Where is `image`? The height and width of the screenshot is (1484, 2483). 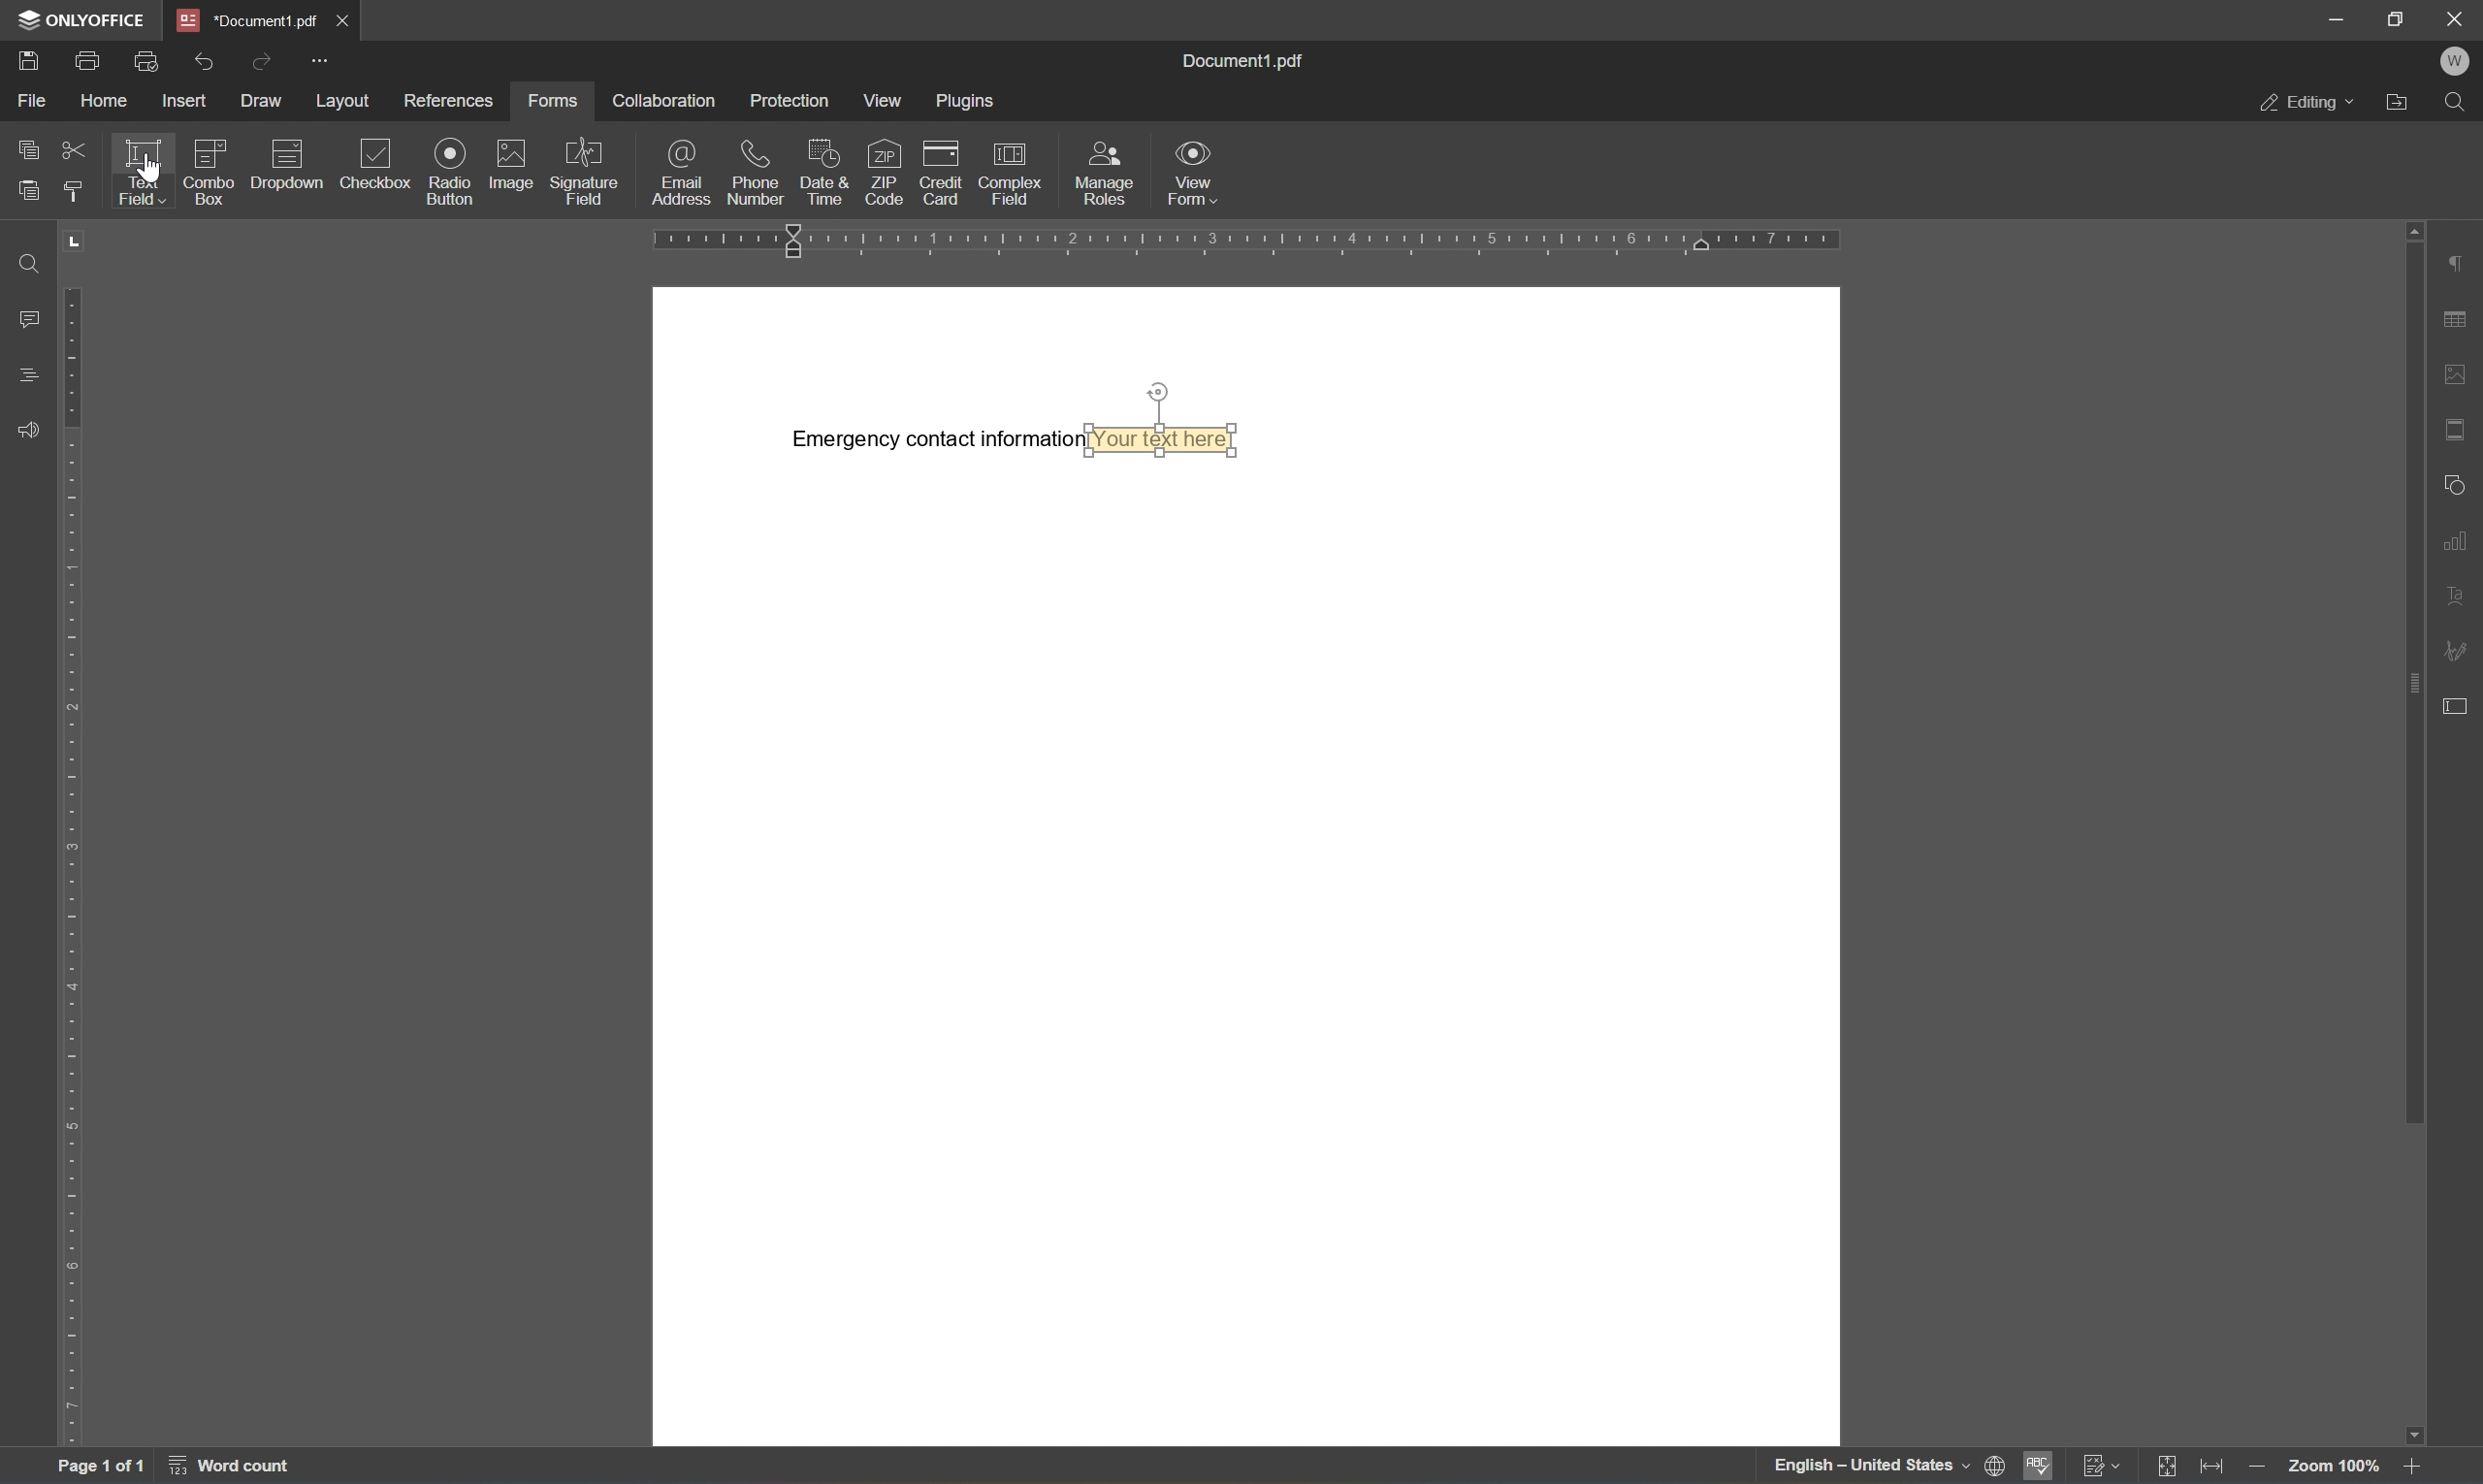
image is located at coordinates (511, 172).